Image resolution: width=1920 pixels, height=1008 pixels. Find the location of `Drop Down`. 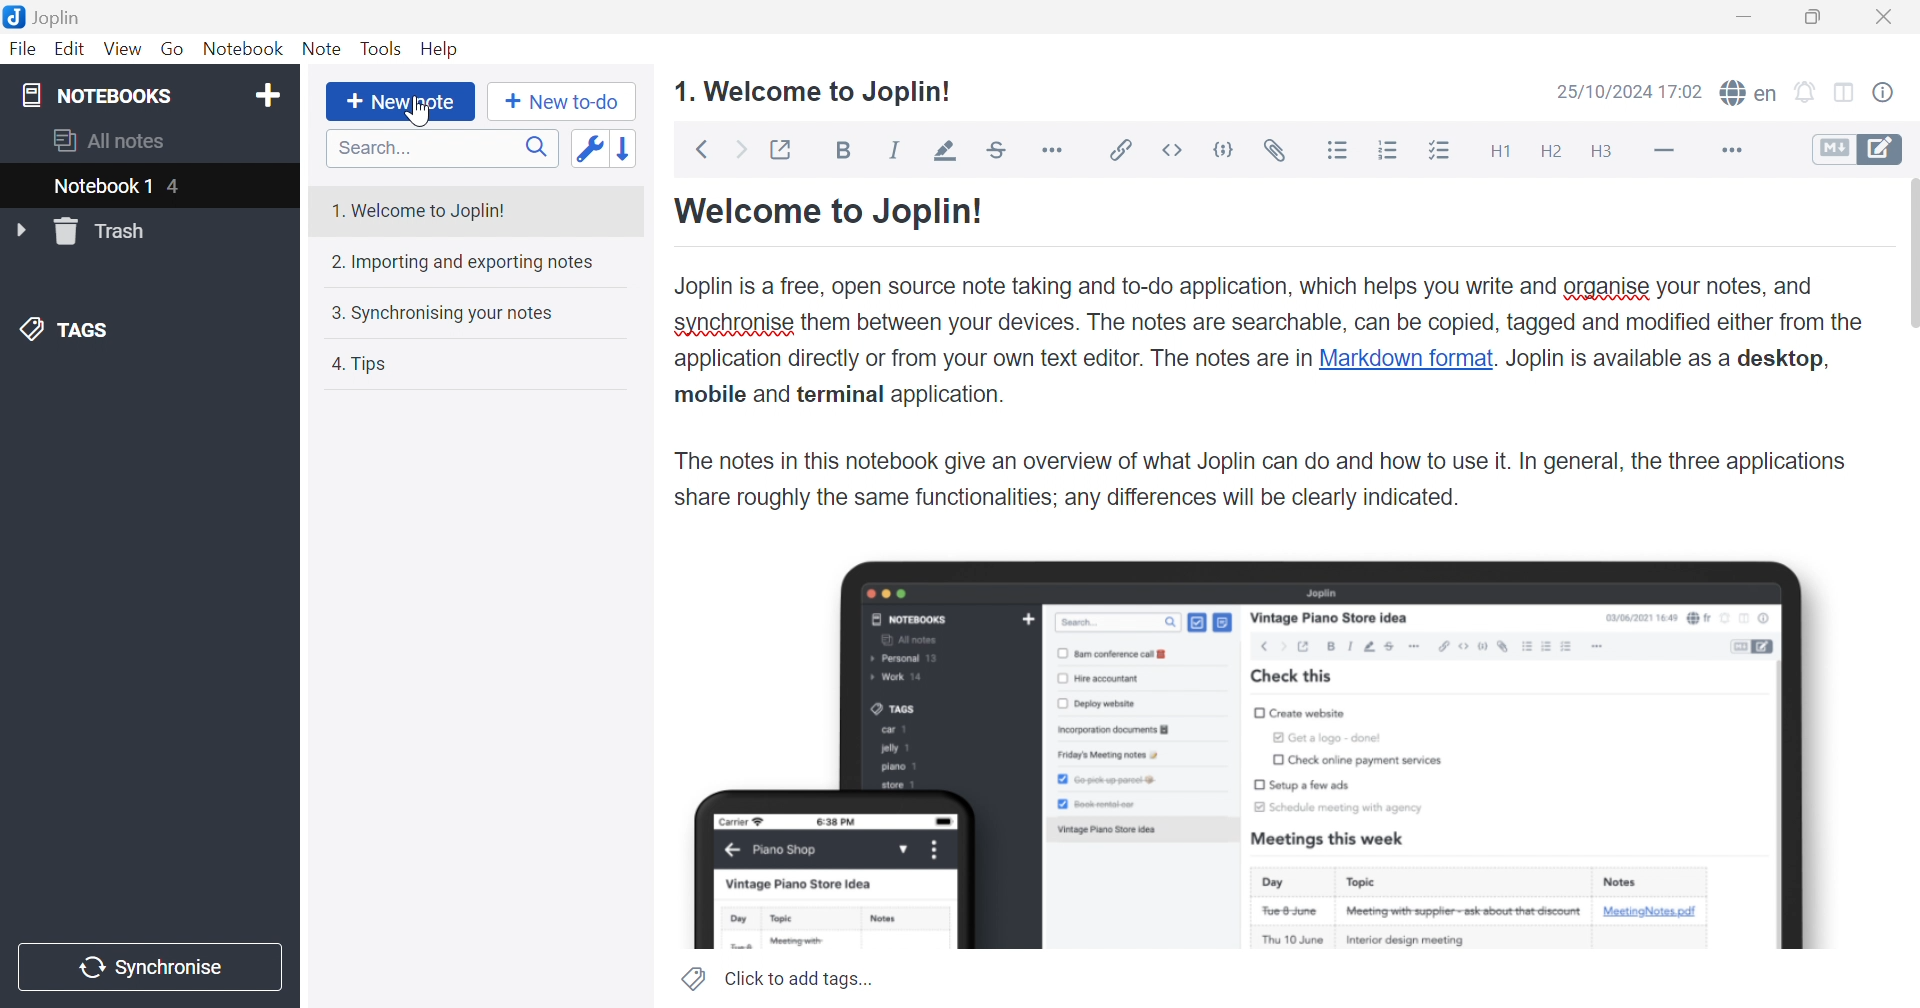

Drop Down is located at coordinates (20, 229).